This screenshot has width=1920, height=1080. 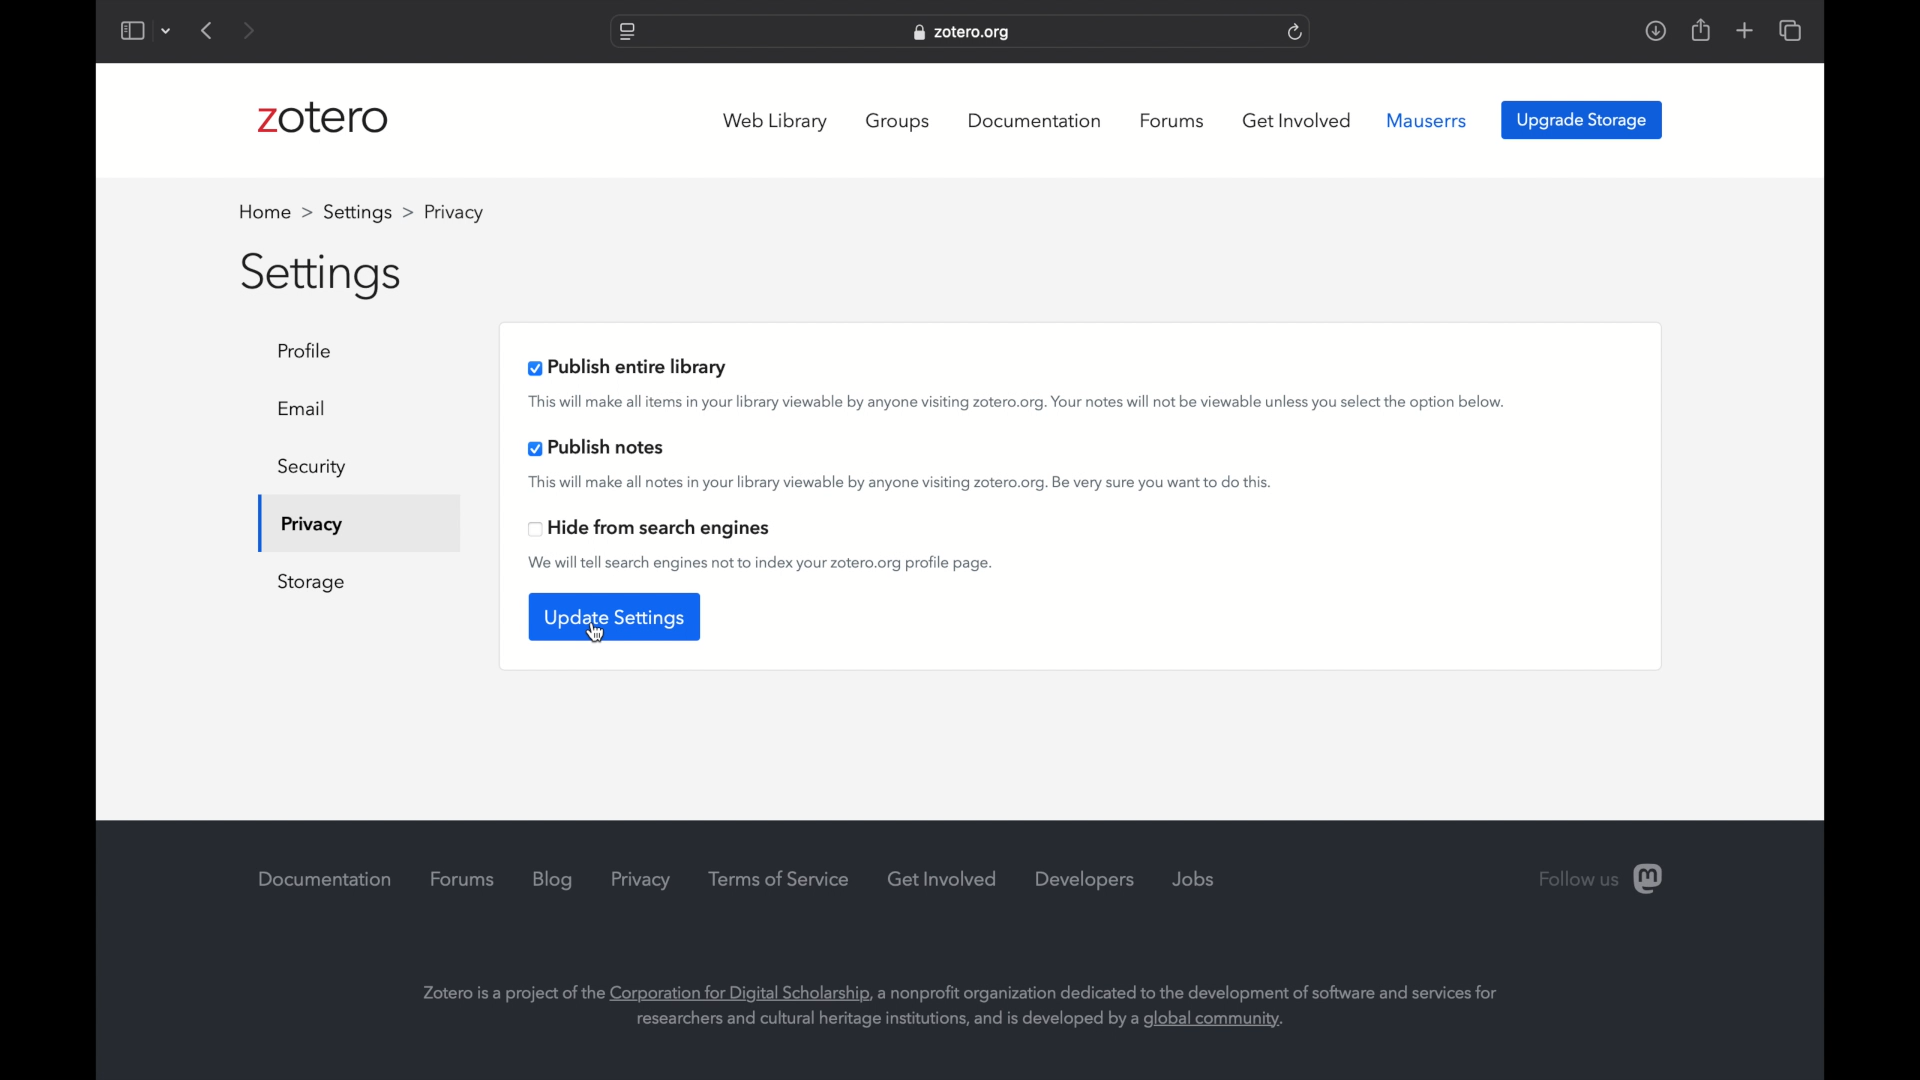 I want to click on zotero, so click(x=323, y=117).